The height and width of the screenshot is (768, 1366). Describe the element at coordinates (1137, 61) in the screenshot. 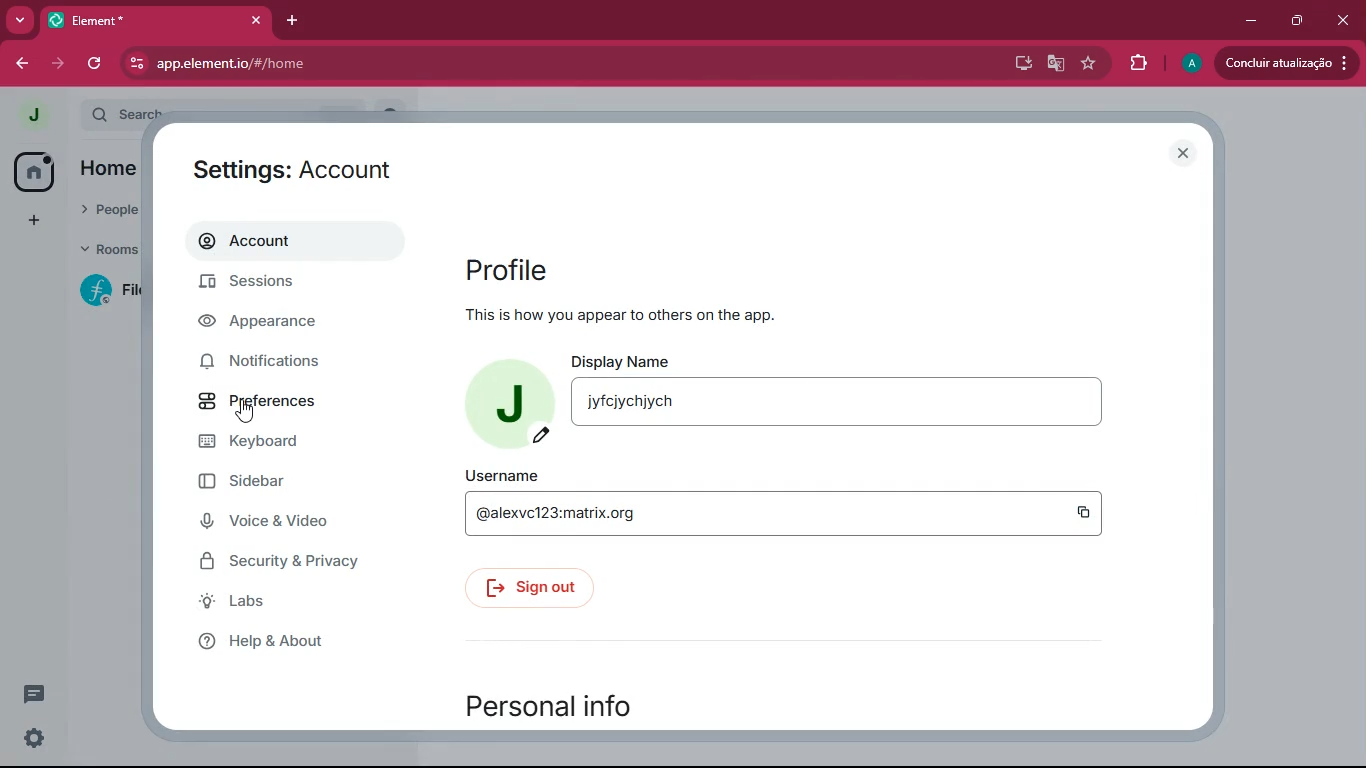

I see `extensions` at that location.